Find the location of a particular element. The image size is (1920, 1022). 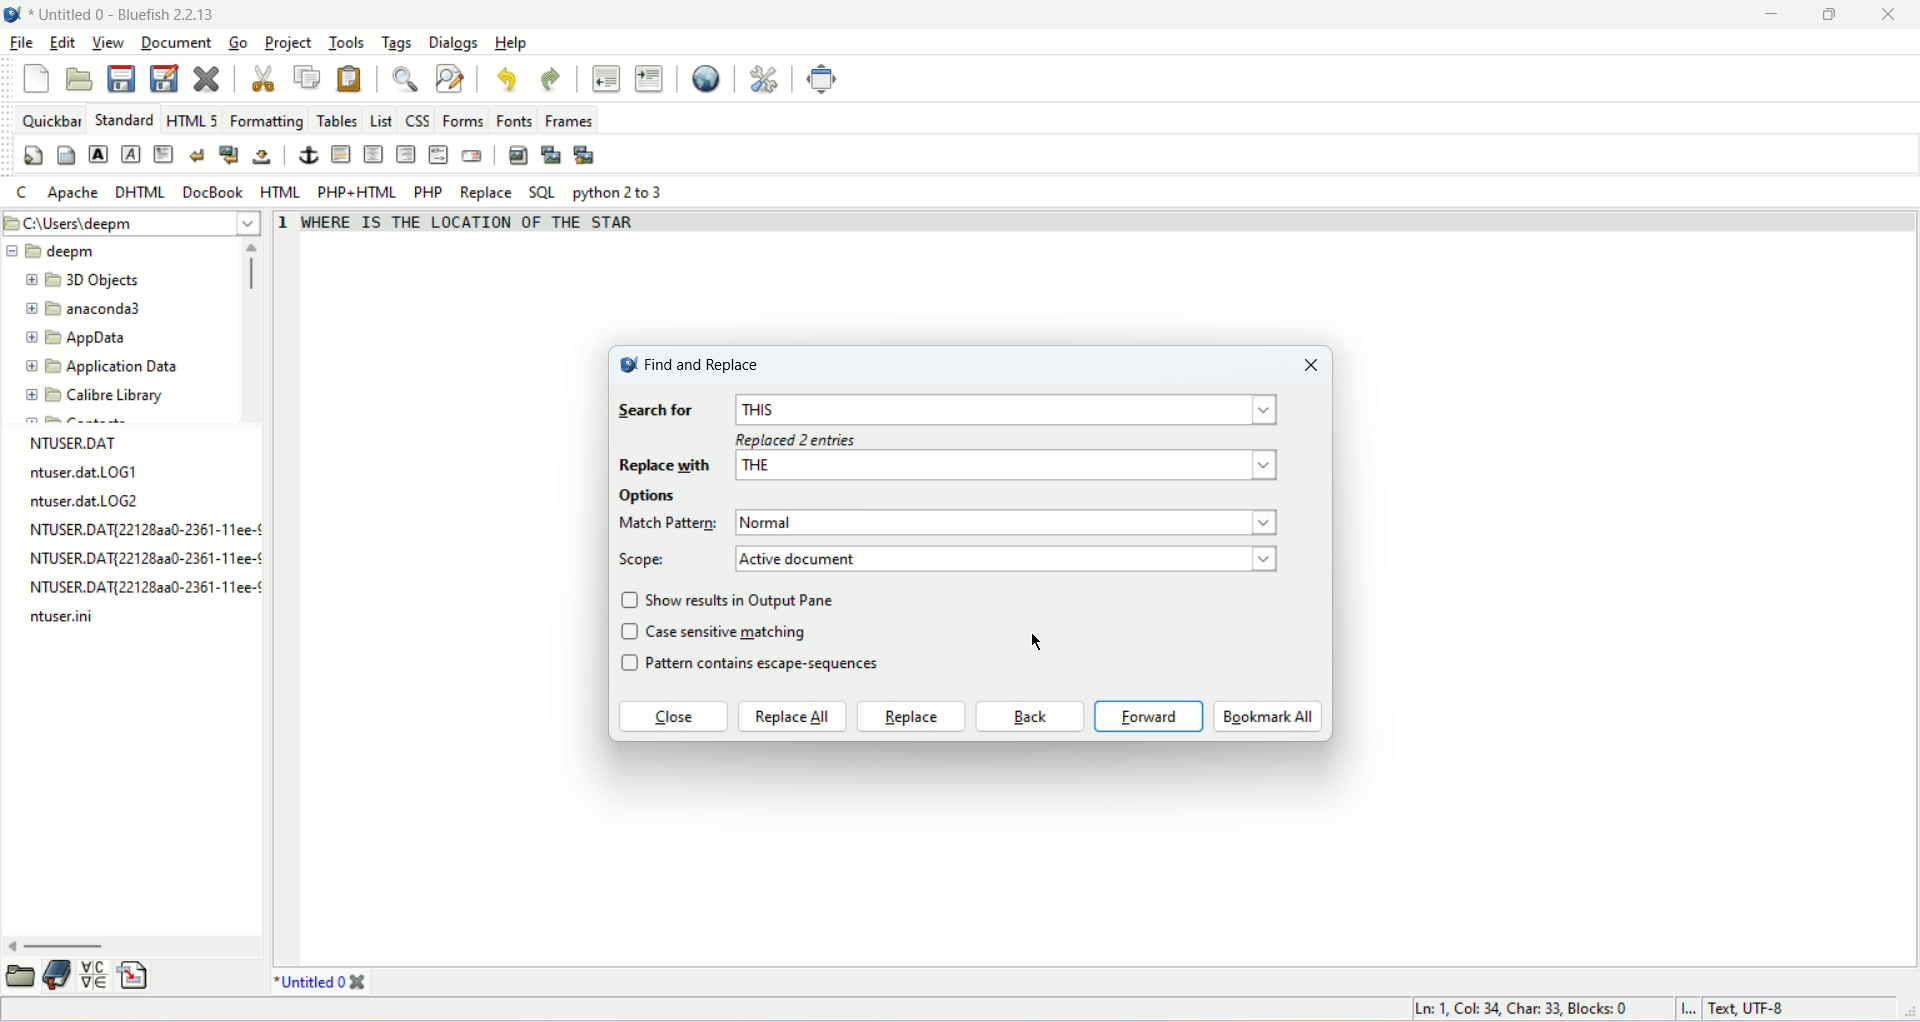

logo is located at coordinates (627, 368).